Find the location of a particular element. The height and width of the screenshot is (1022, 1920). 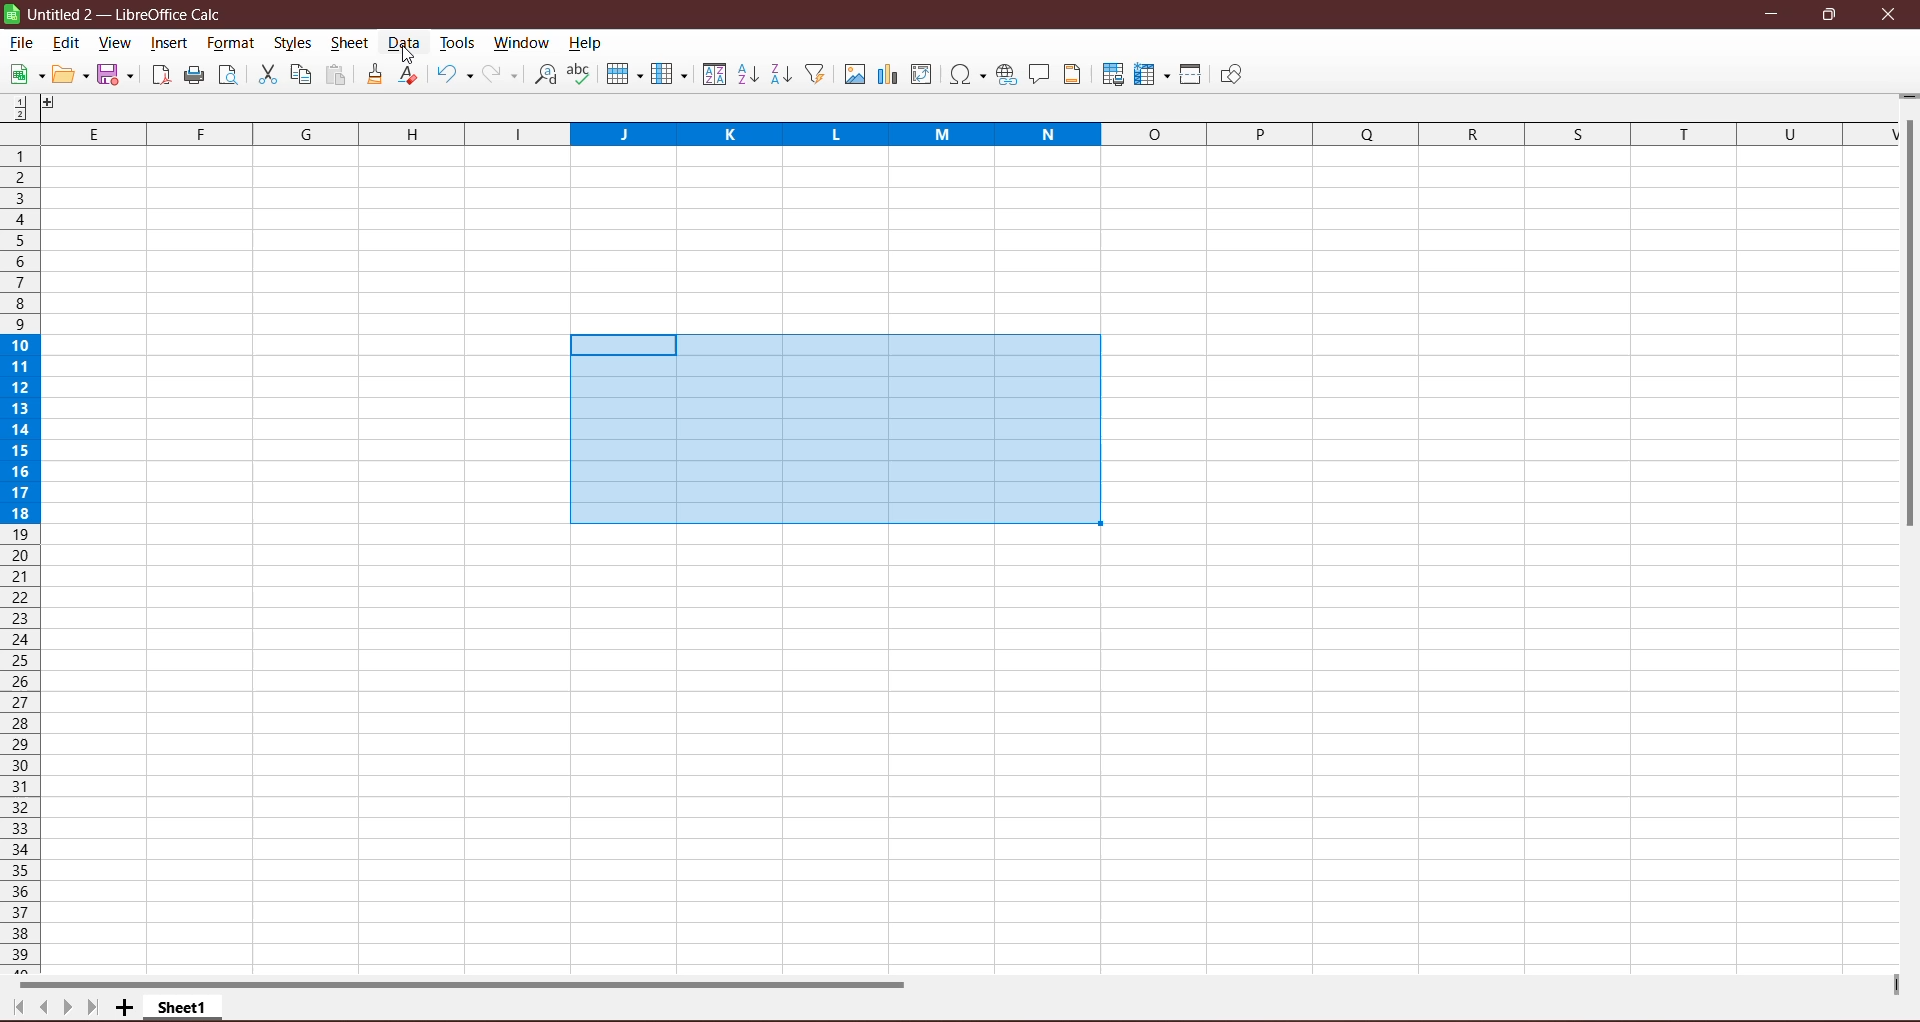

Insert Special Characters is located at coordinates (967, 74).